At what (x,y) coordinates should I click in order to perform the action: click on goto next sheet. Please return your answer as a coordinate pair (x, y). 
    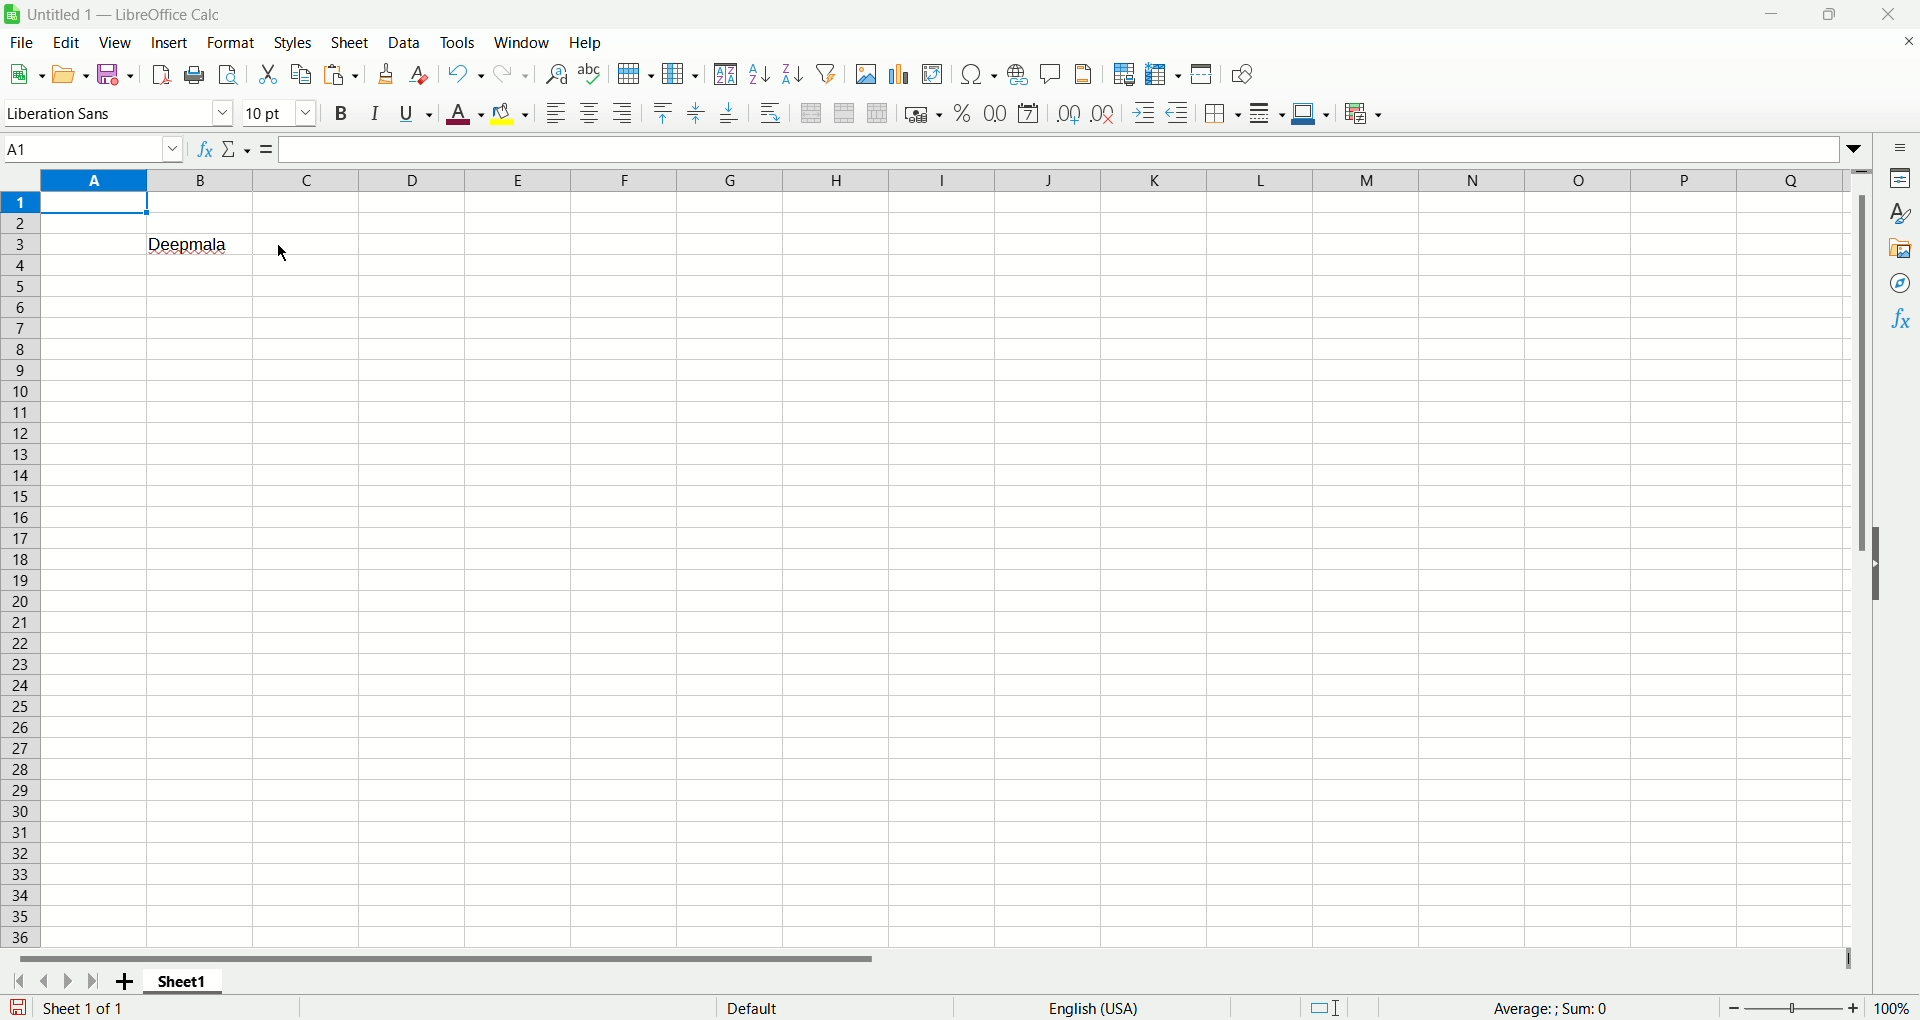
    Looking at the image, I should click on (65, 982).